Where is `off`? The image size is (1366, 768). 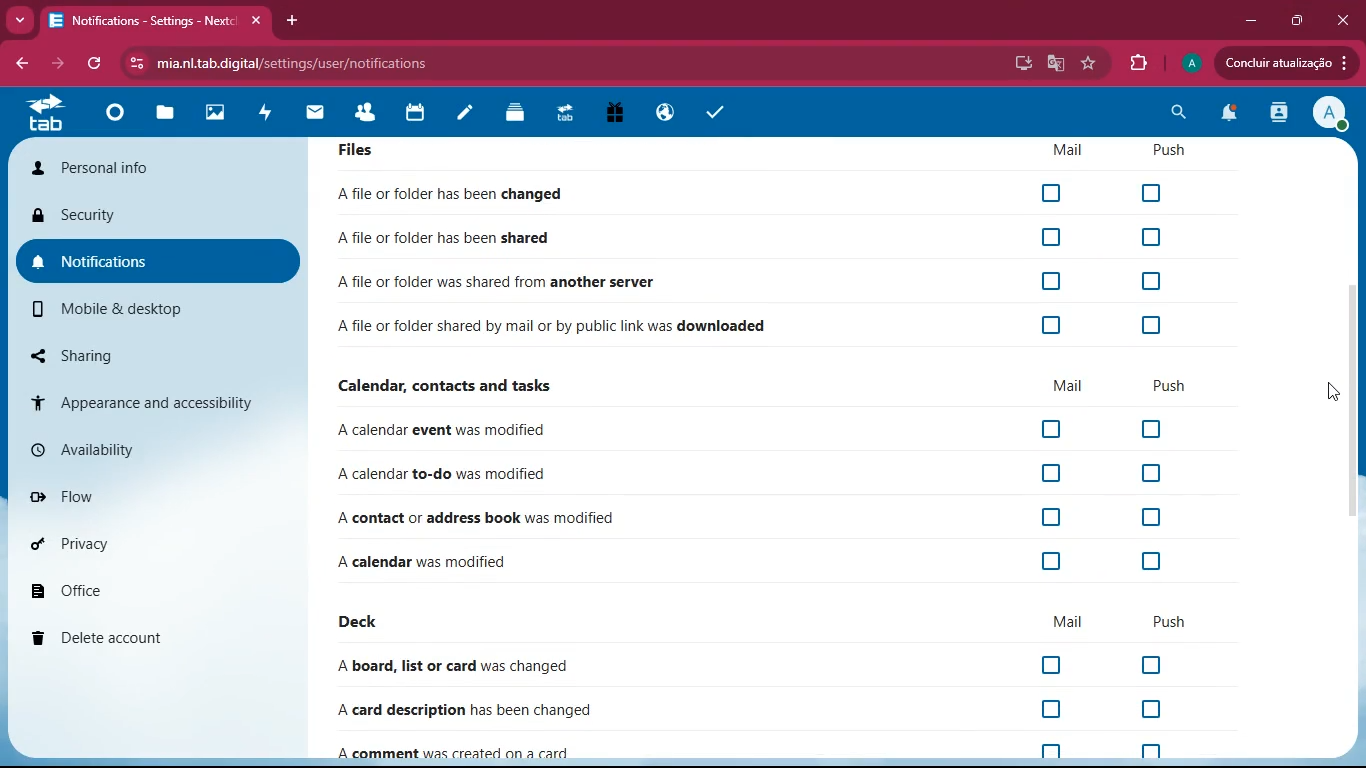
off is located at coordinates (1046, 710).